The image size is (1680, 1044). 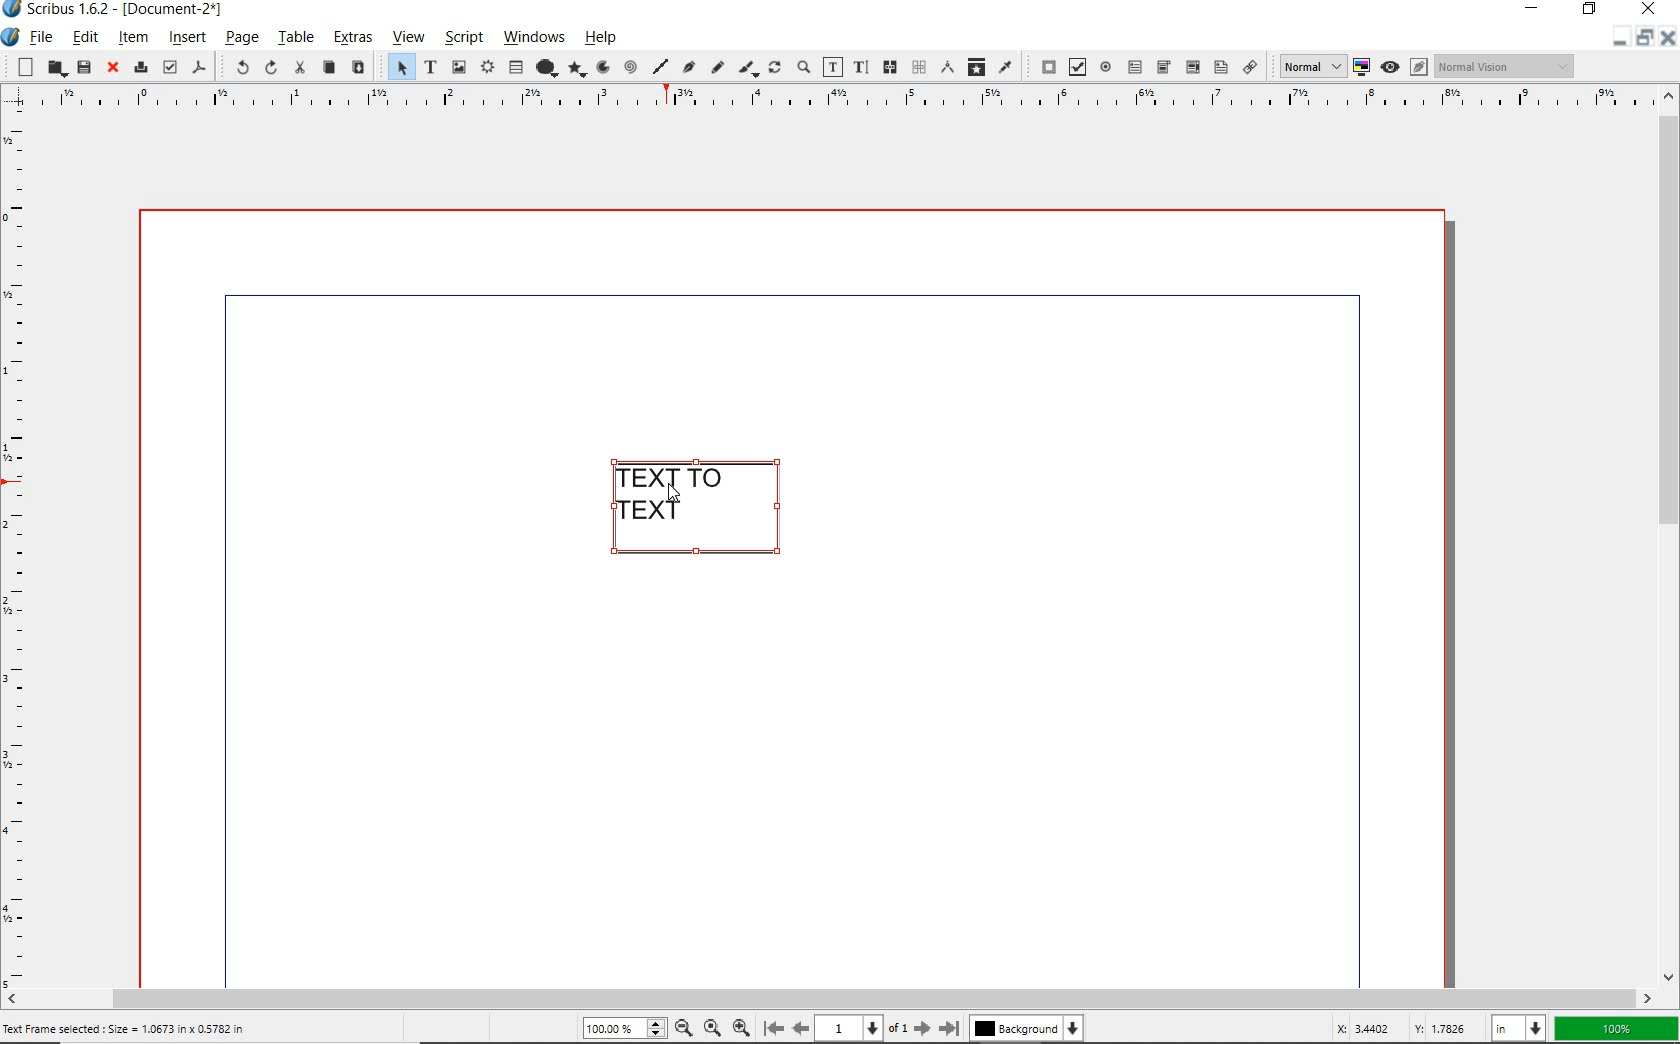 I want to click on visual appearance of display, so click(x=1504, y=66).